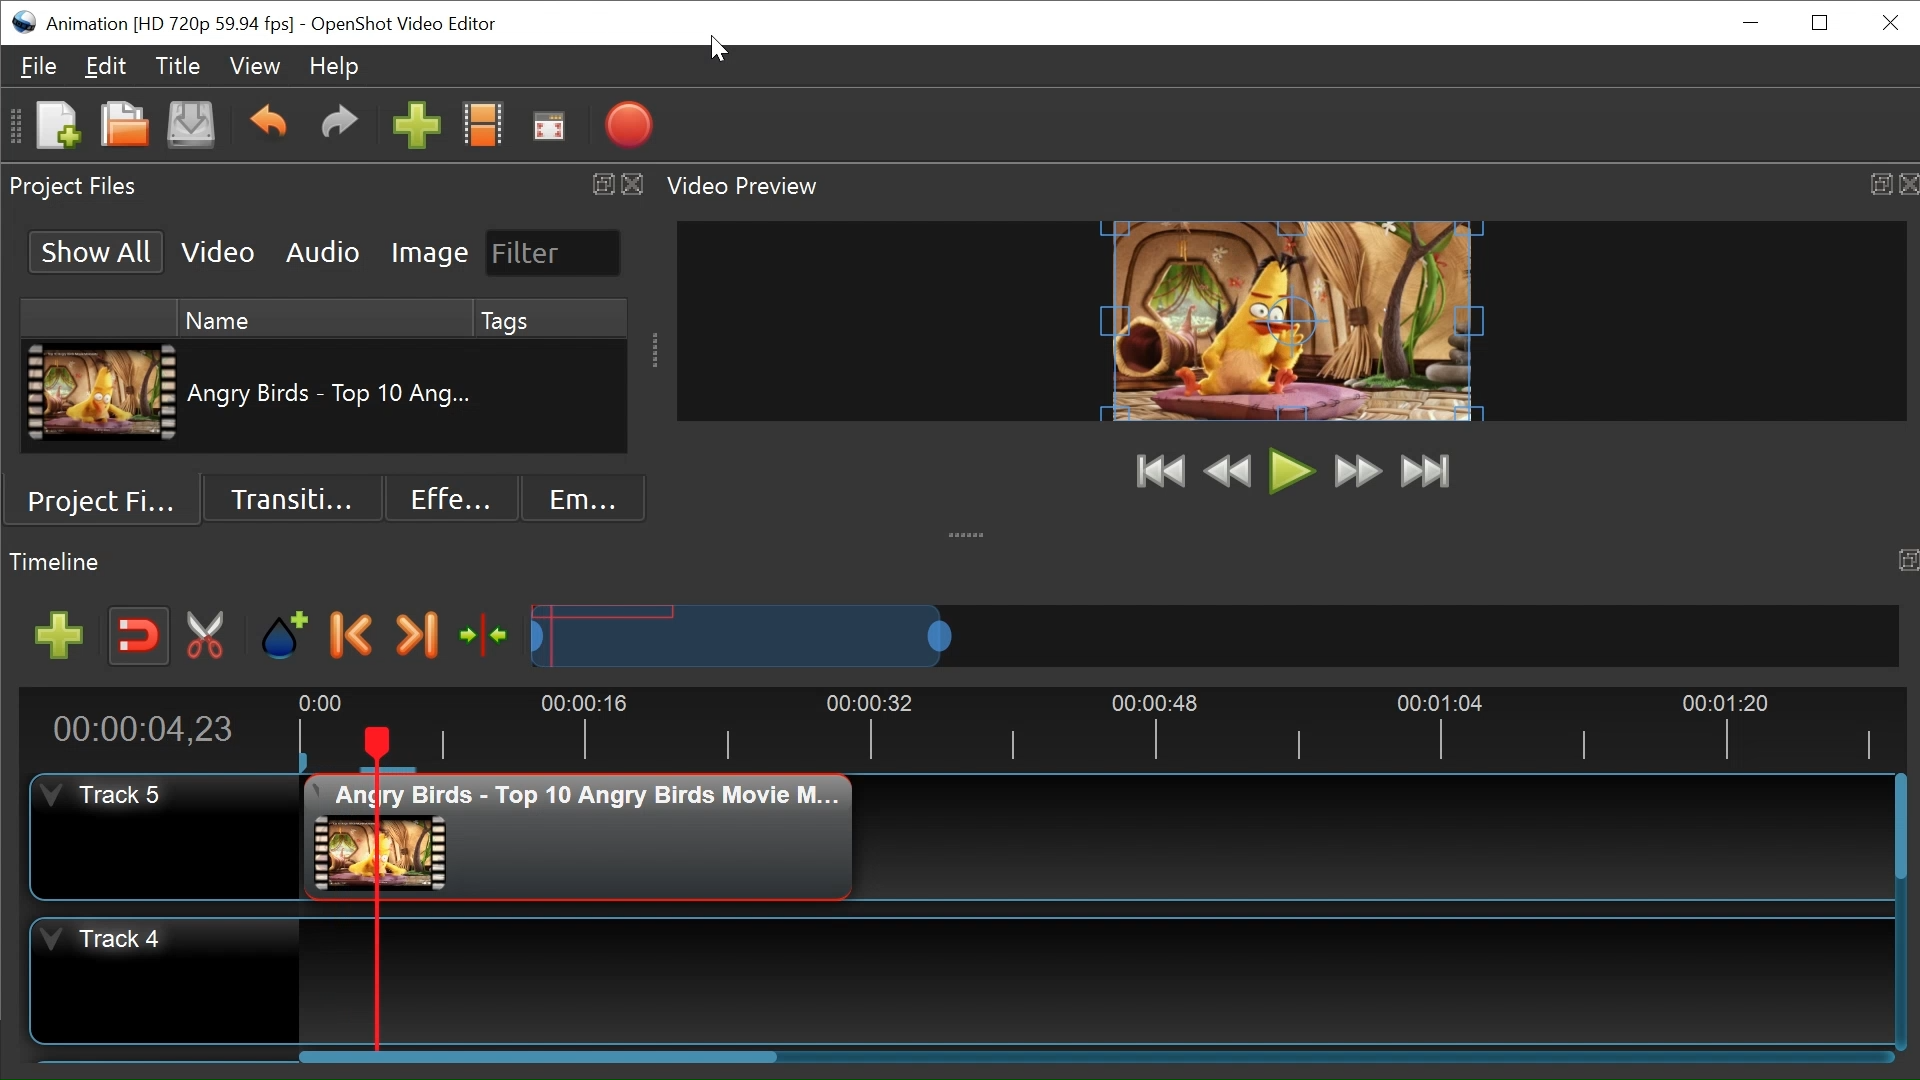  I want to click on Fast Forward, so click(1358, 474).